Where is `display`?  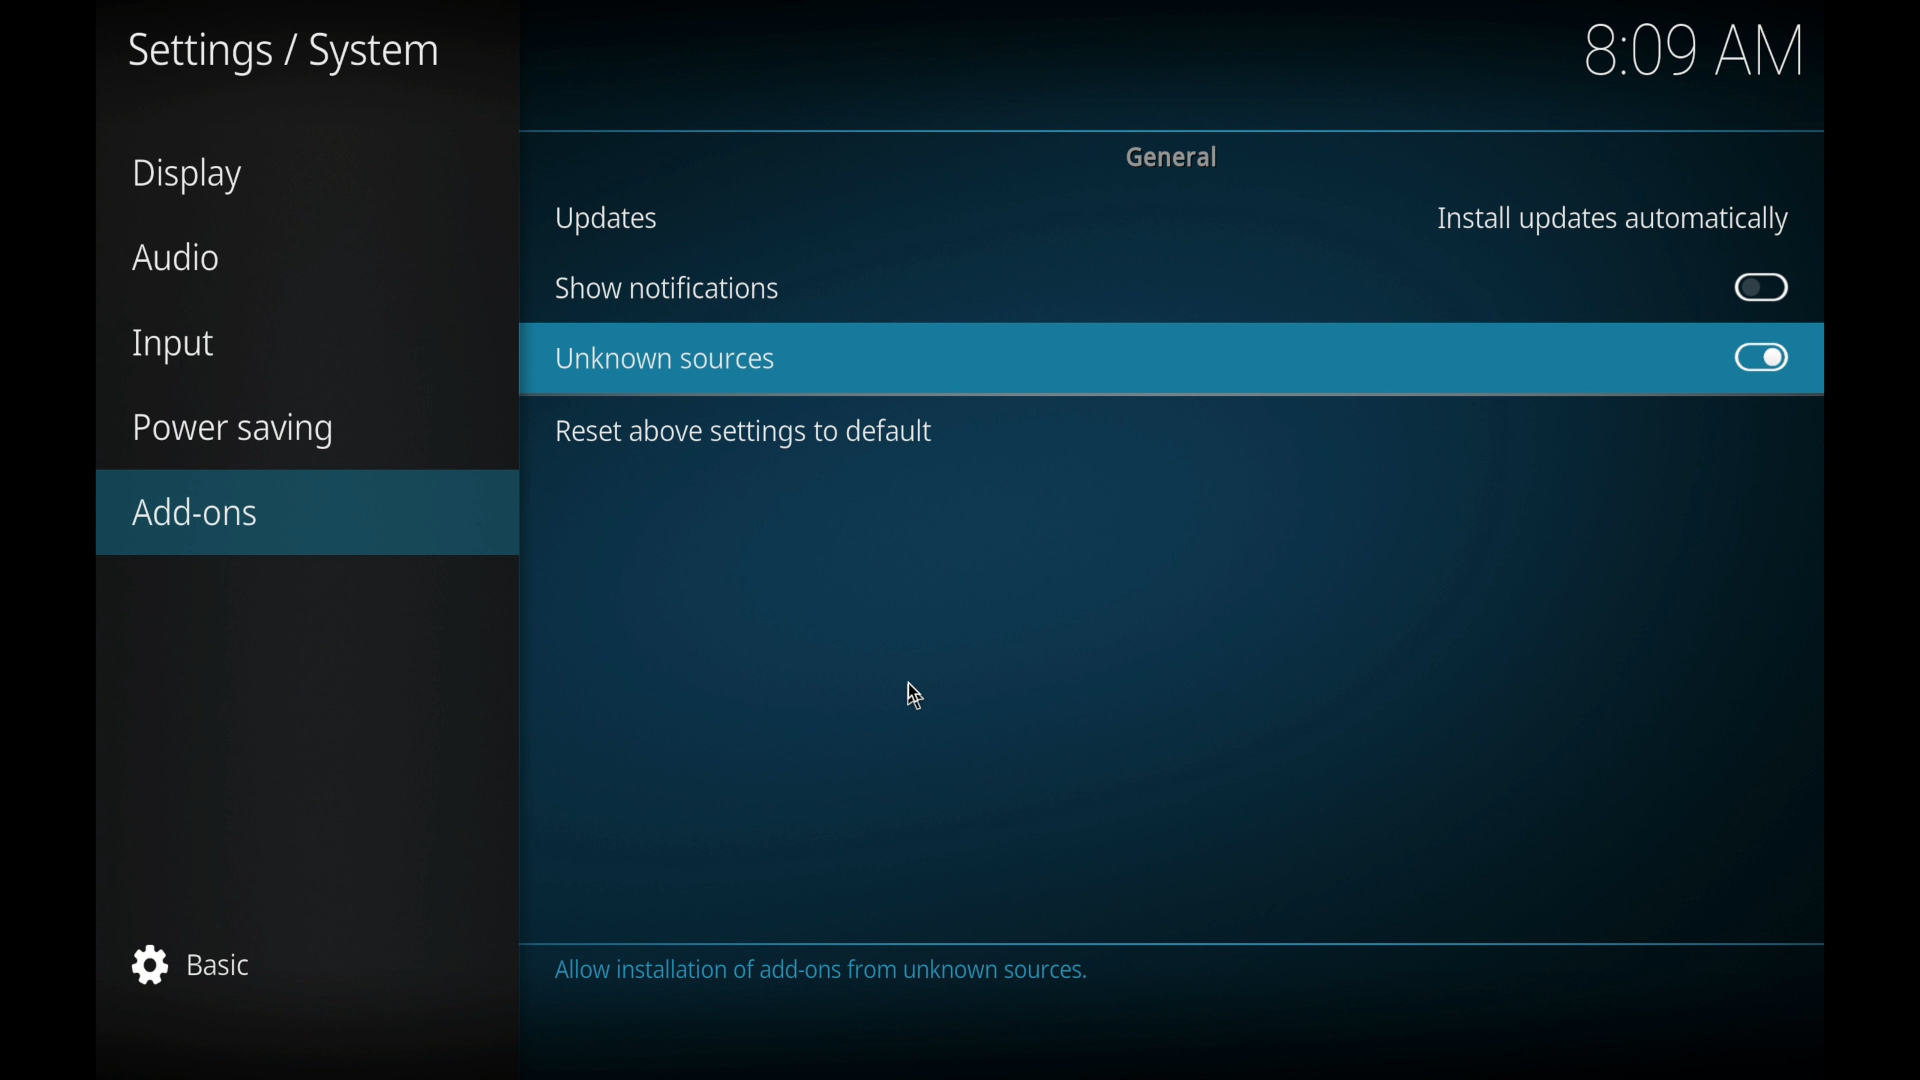 display is located at coordinates (191, 176).